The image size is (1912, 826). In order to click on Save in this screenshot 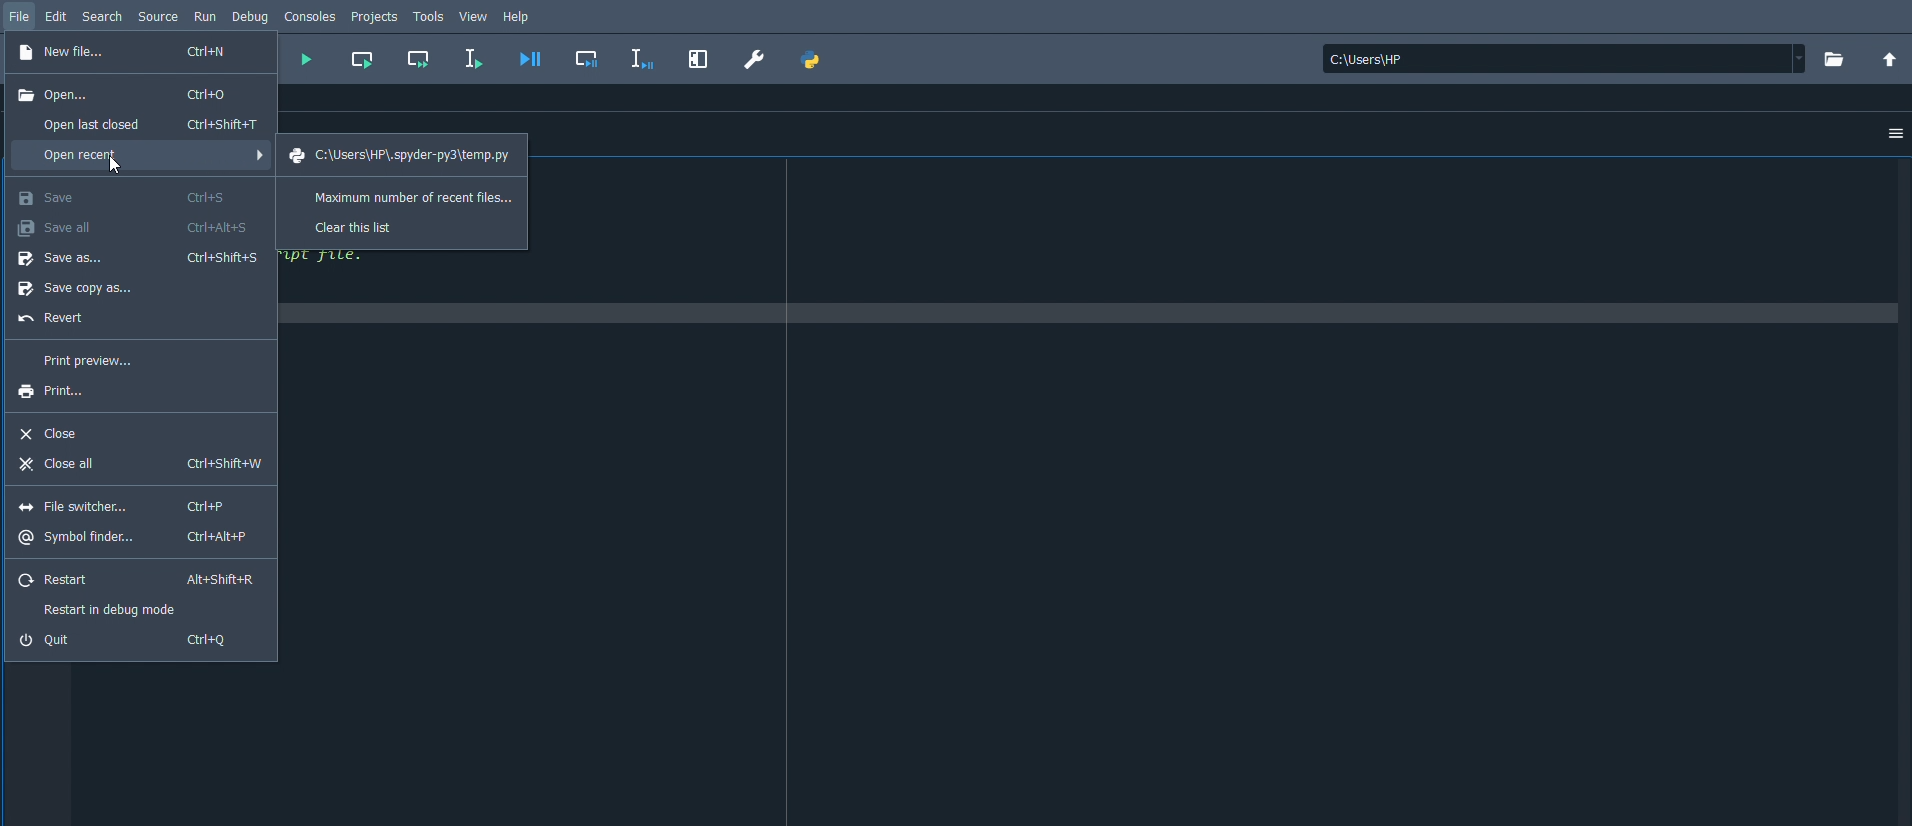, I will do `click(123, 196)`.